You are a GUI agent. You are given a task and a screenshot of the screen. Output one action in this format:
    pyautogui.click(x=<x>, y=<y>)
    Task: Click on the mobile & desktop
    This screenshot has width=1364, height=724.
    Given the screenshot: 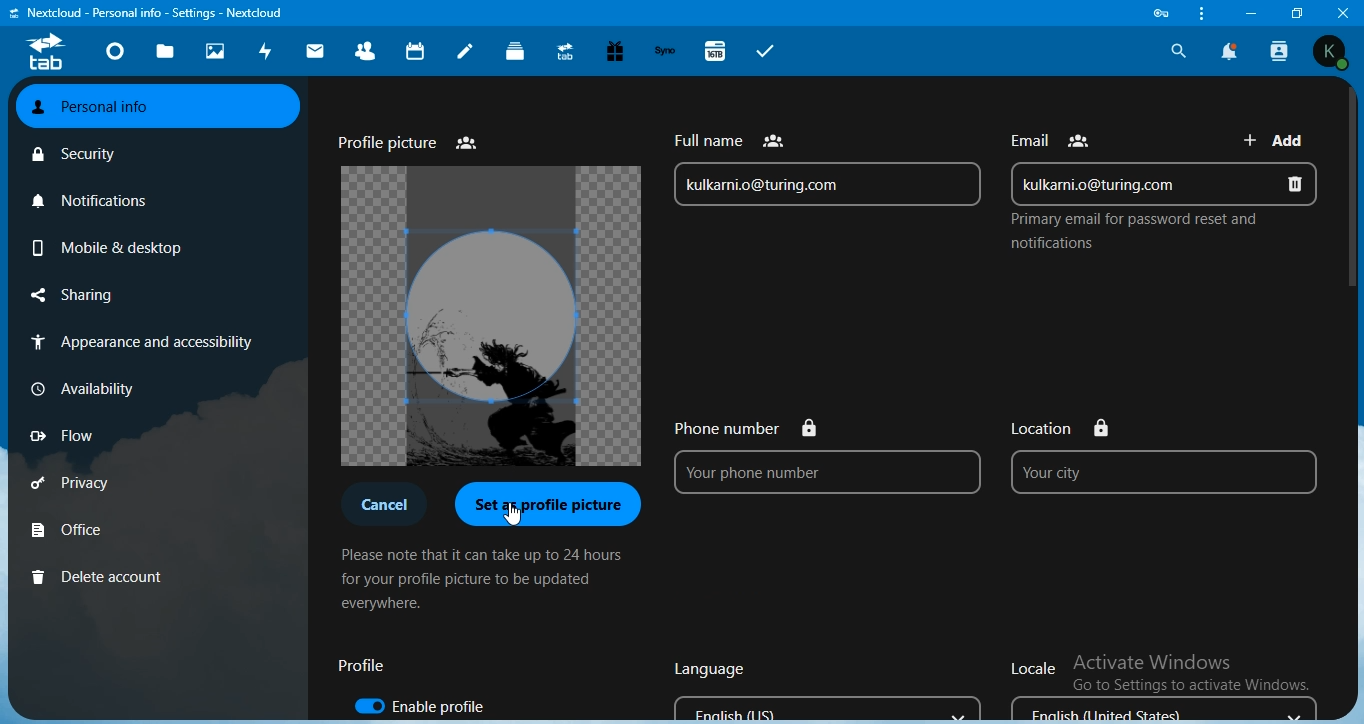 What is the action you would take?
    pyautogui.click(x=107, y=246)
    